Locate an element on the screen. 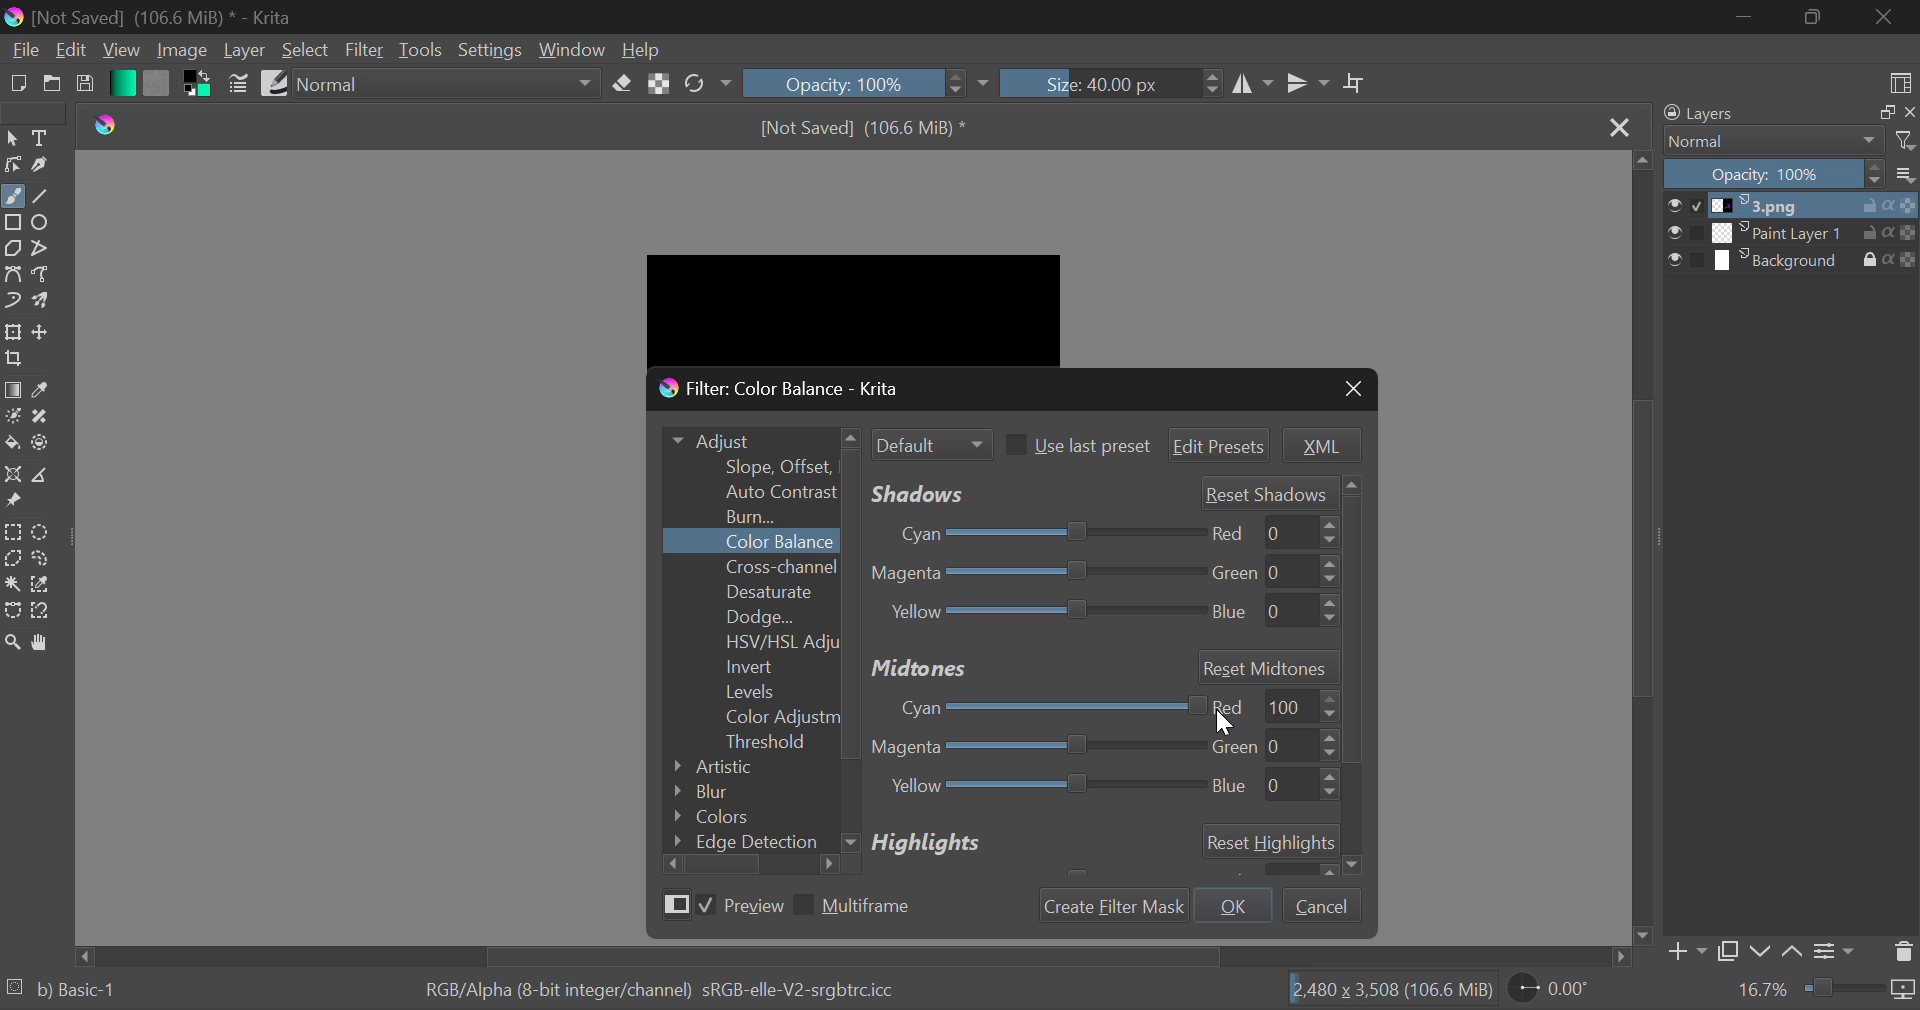 This screenshot has width=1920, height=1010. Cross-channel is located at coordinates (751, 567).